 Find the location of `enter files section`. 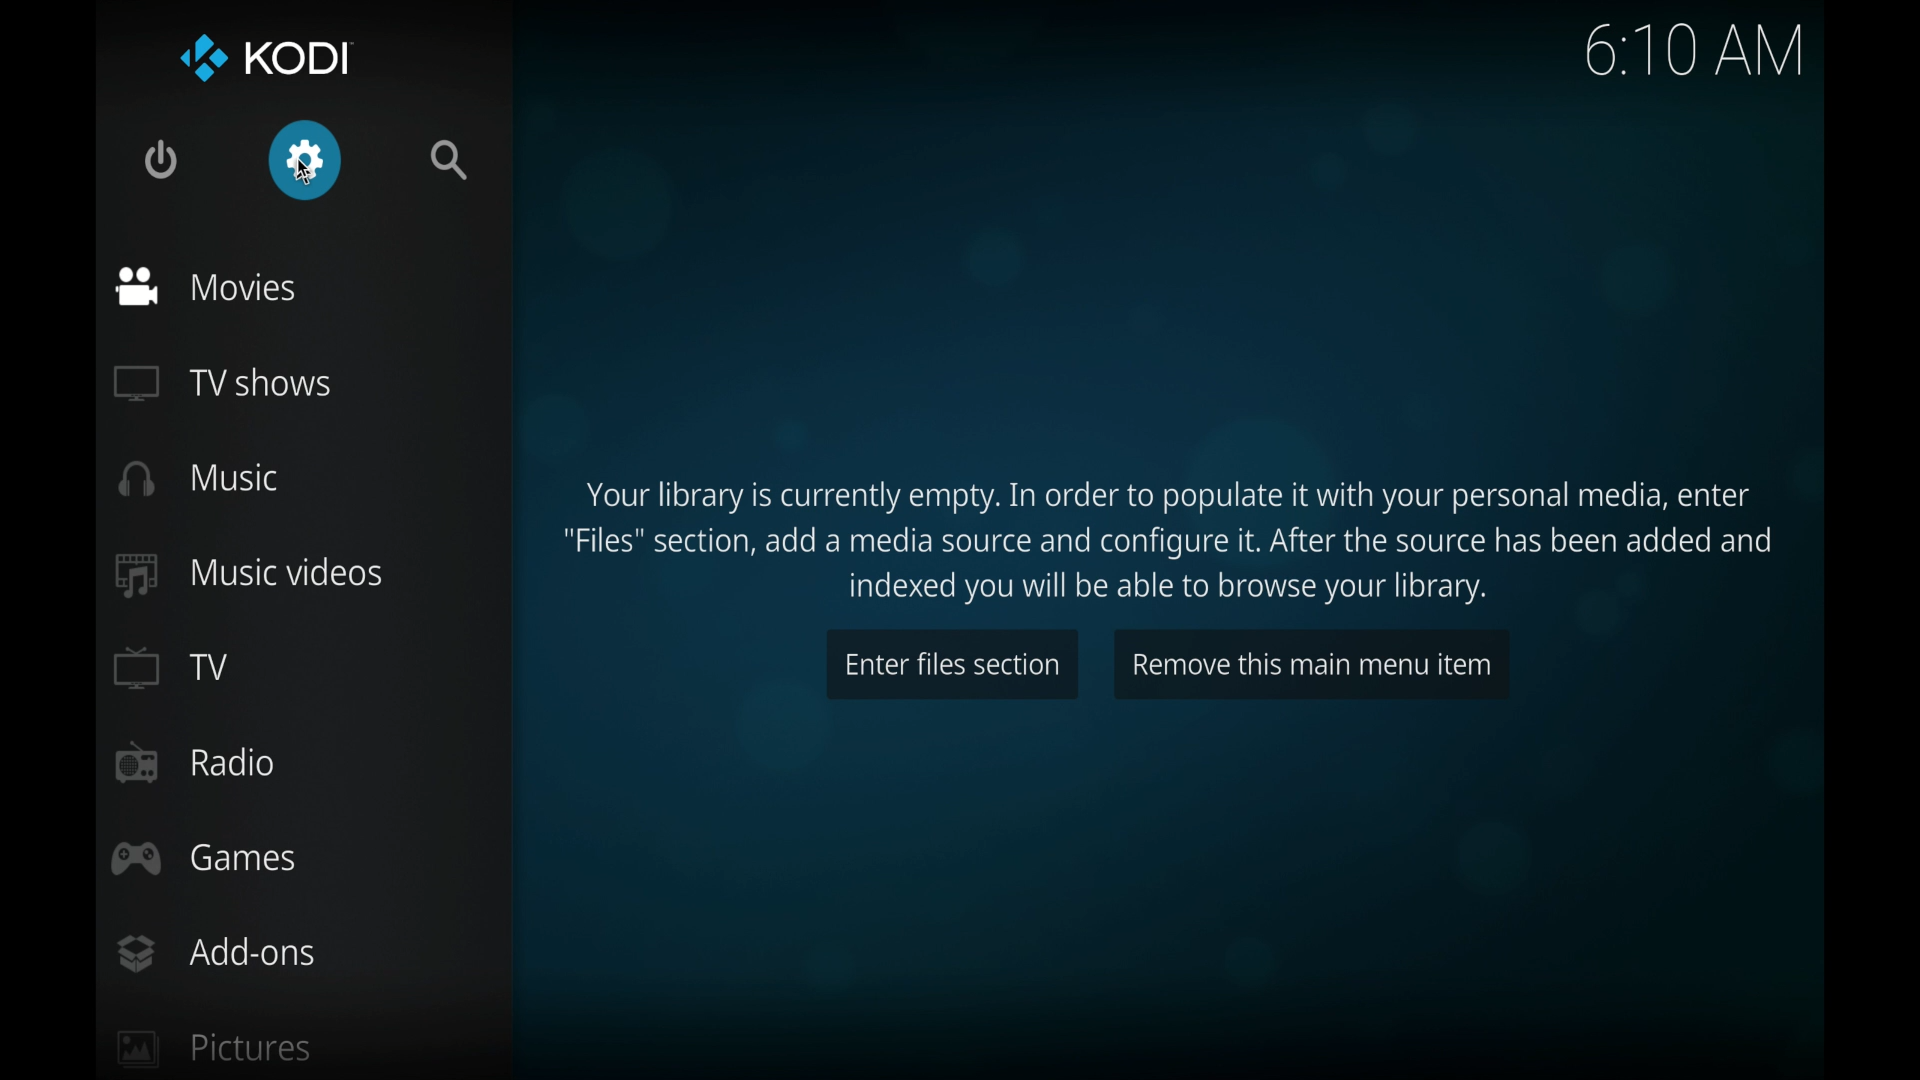

enter files section is located at coordinates (952, 664).